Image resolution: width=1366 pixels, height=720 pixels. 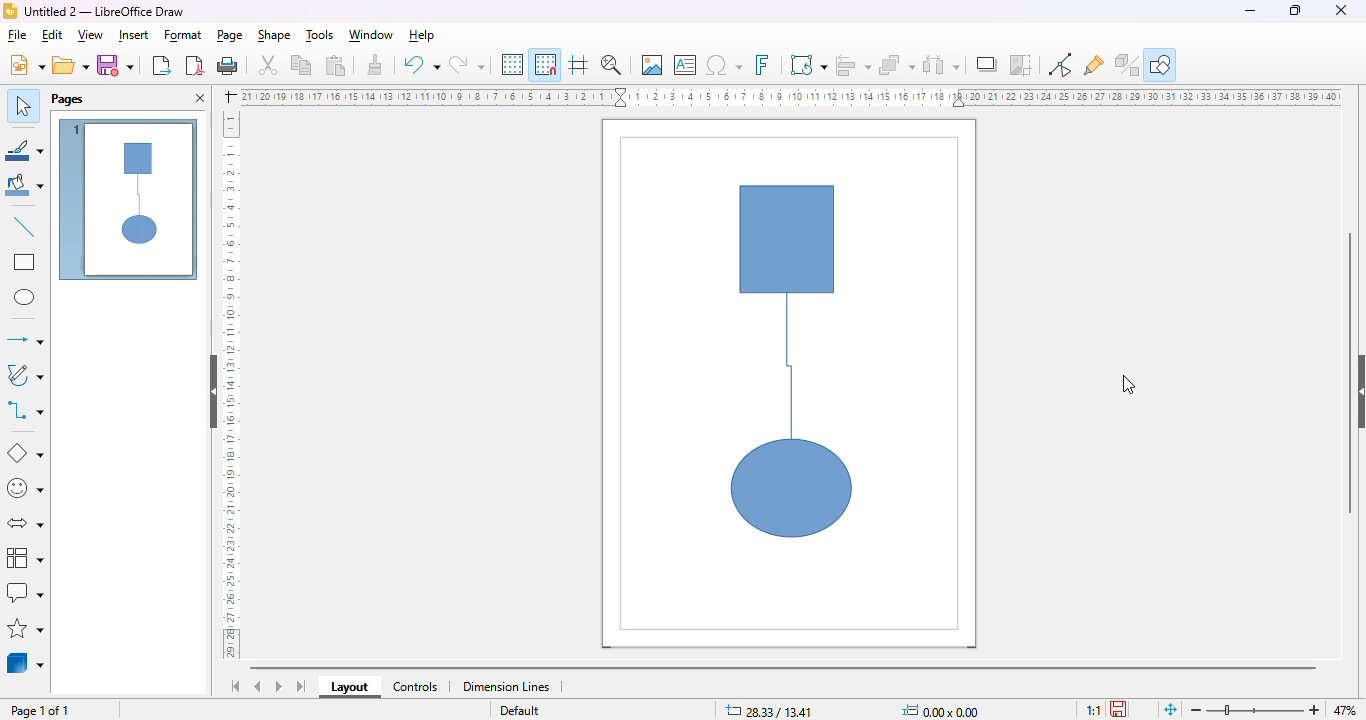 I want to click on new, so click(x=27, y=64).